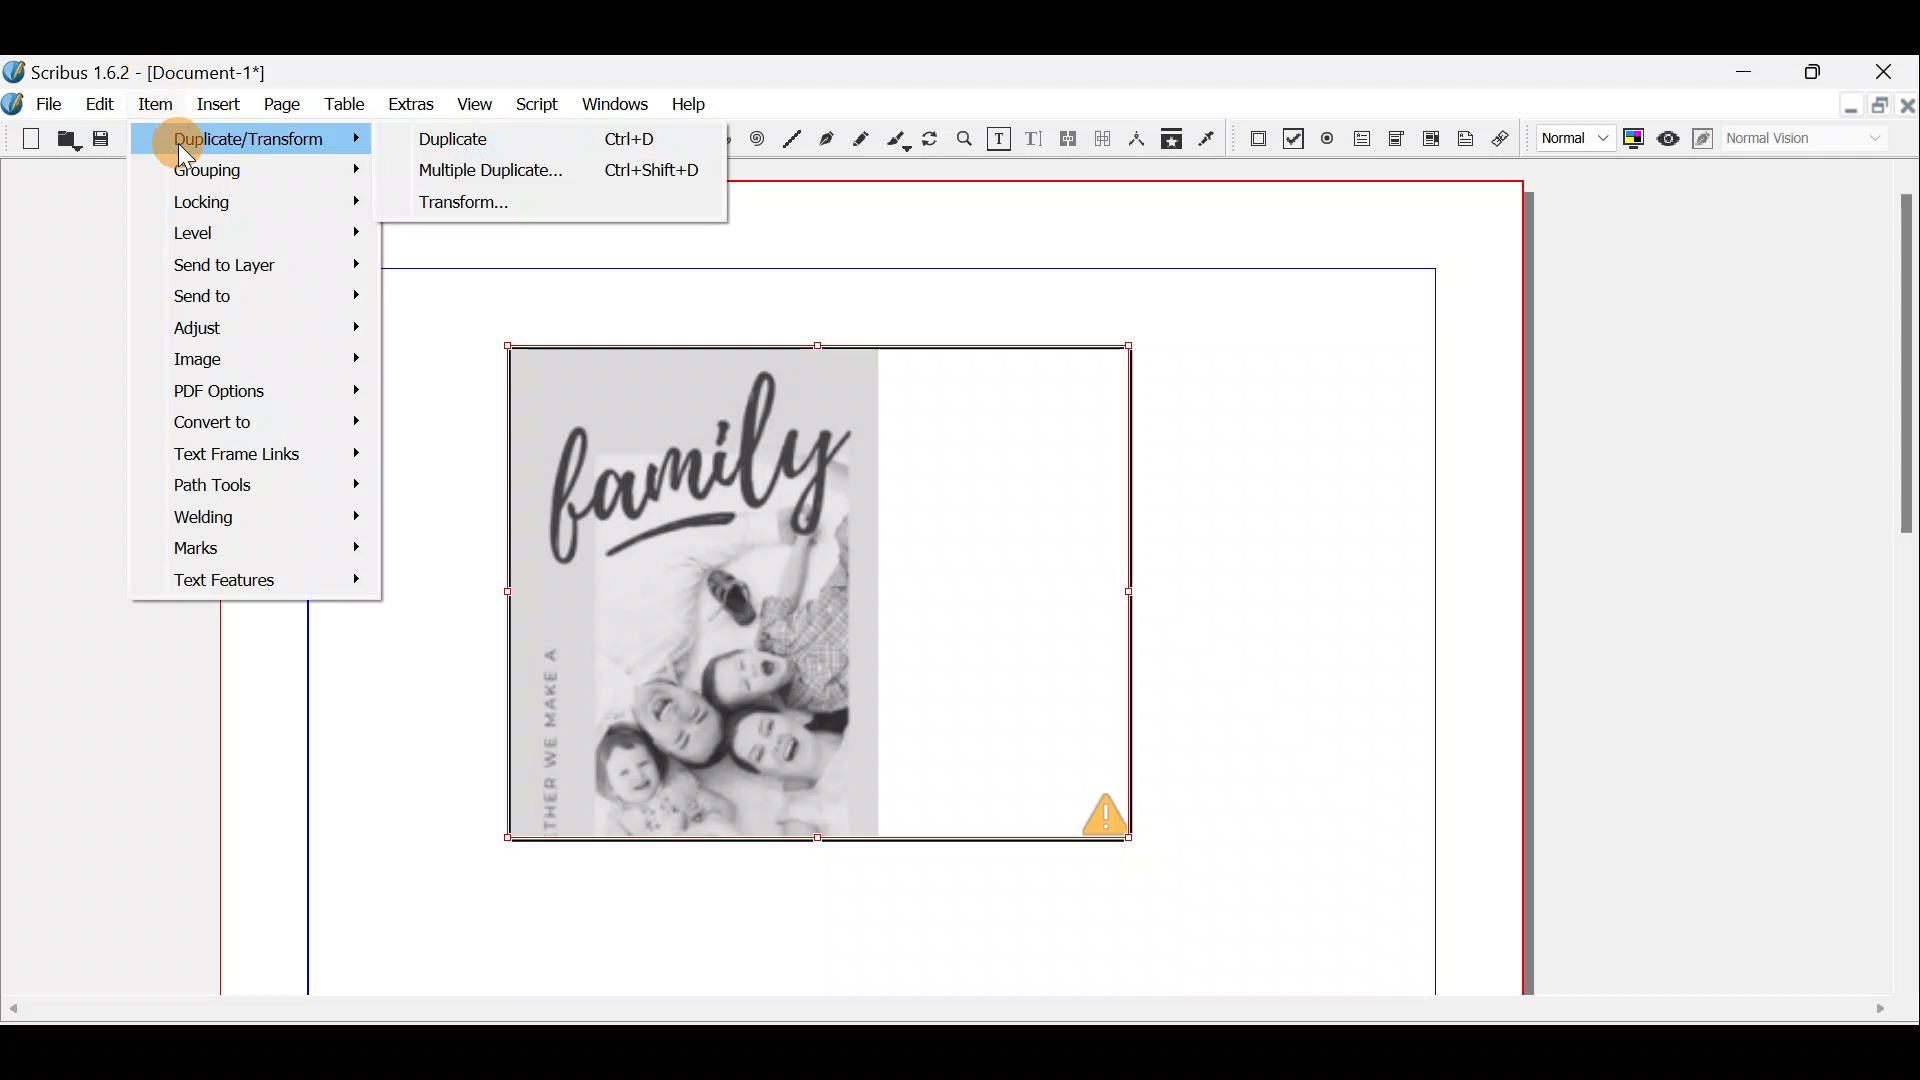 Image resolution: width=1920 pixels, height=1080 pixels. What do you see at coordinates (159, 107) in the screenshot?
I see `item` at bounding box center [159, 107].